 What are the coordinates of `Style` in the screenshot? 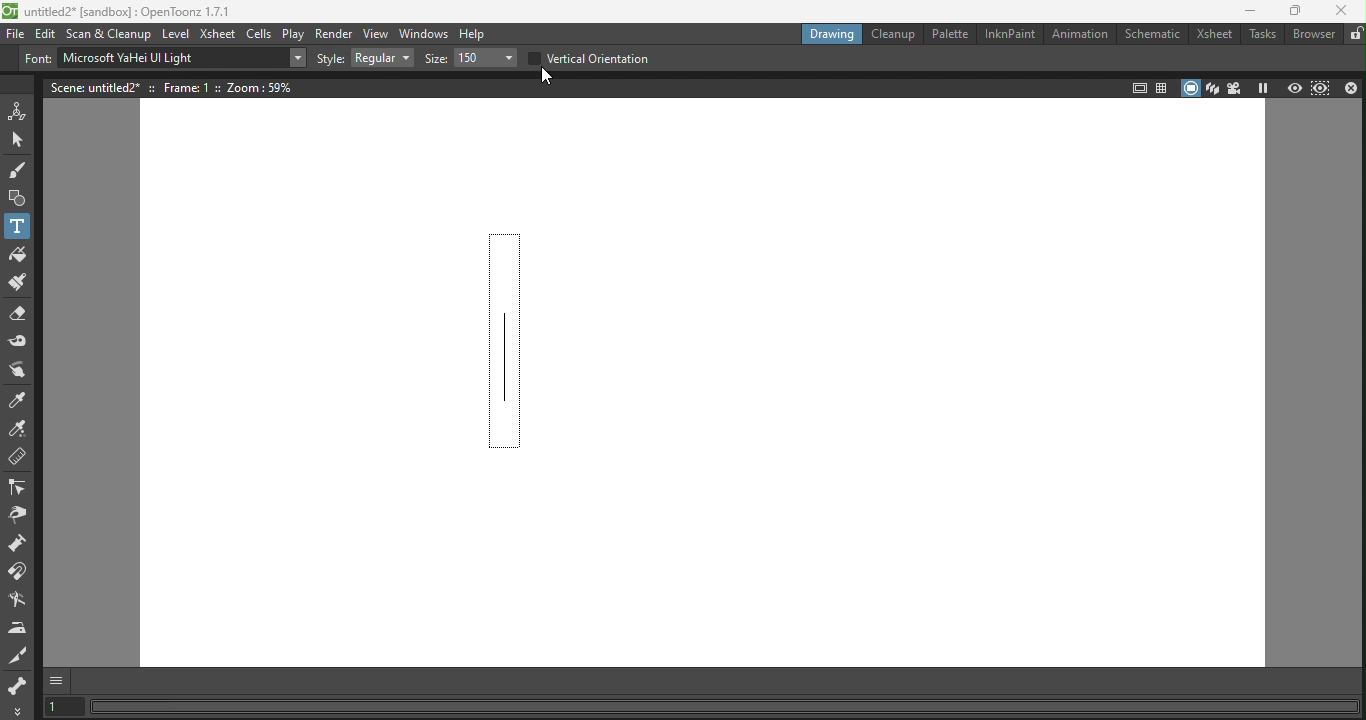 It's located at (332, 58).